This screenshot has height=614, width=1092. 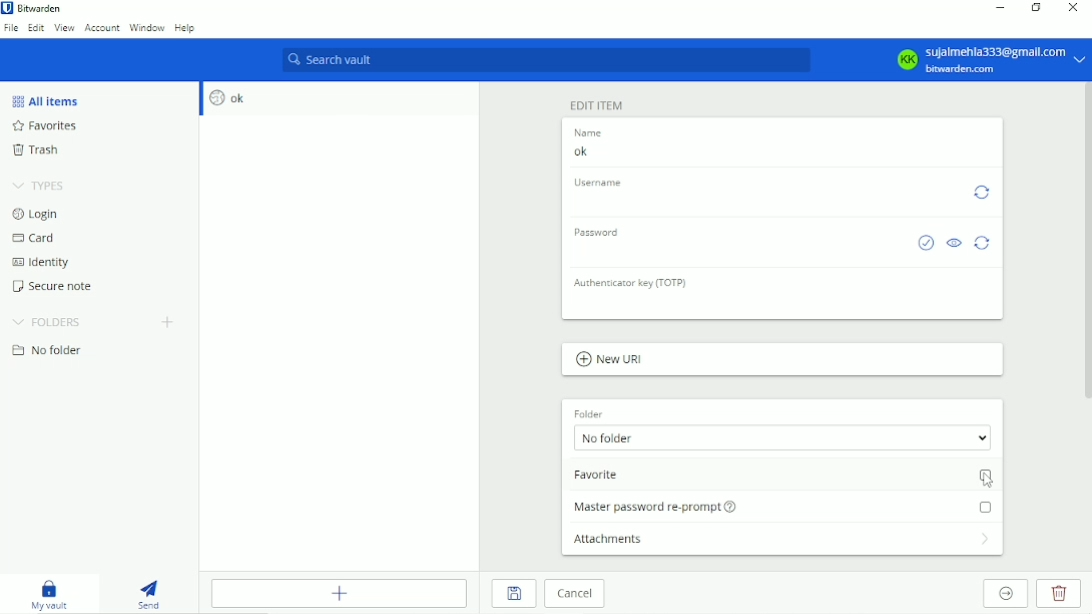 What do you see at coordinates (229, 99) in the screenshot?
I see `ok` at bounding box center [229, 99].